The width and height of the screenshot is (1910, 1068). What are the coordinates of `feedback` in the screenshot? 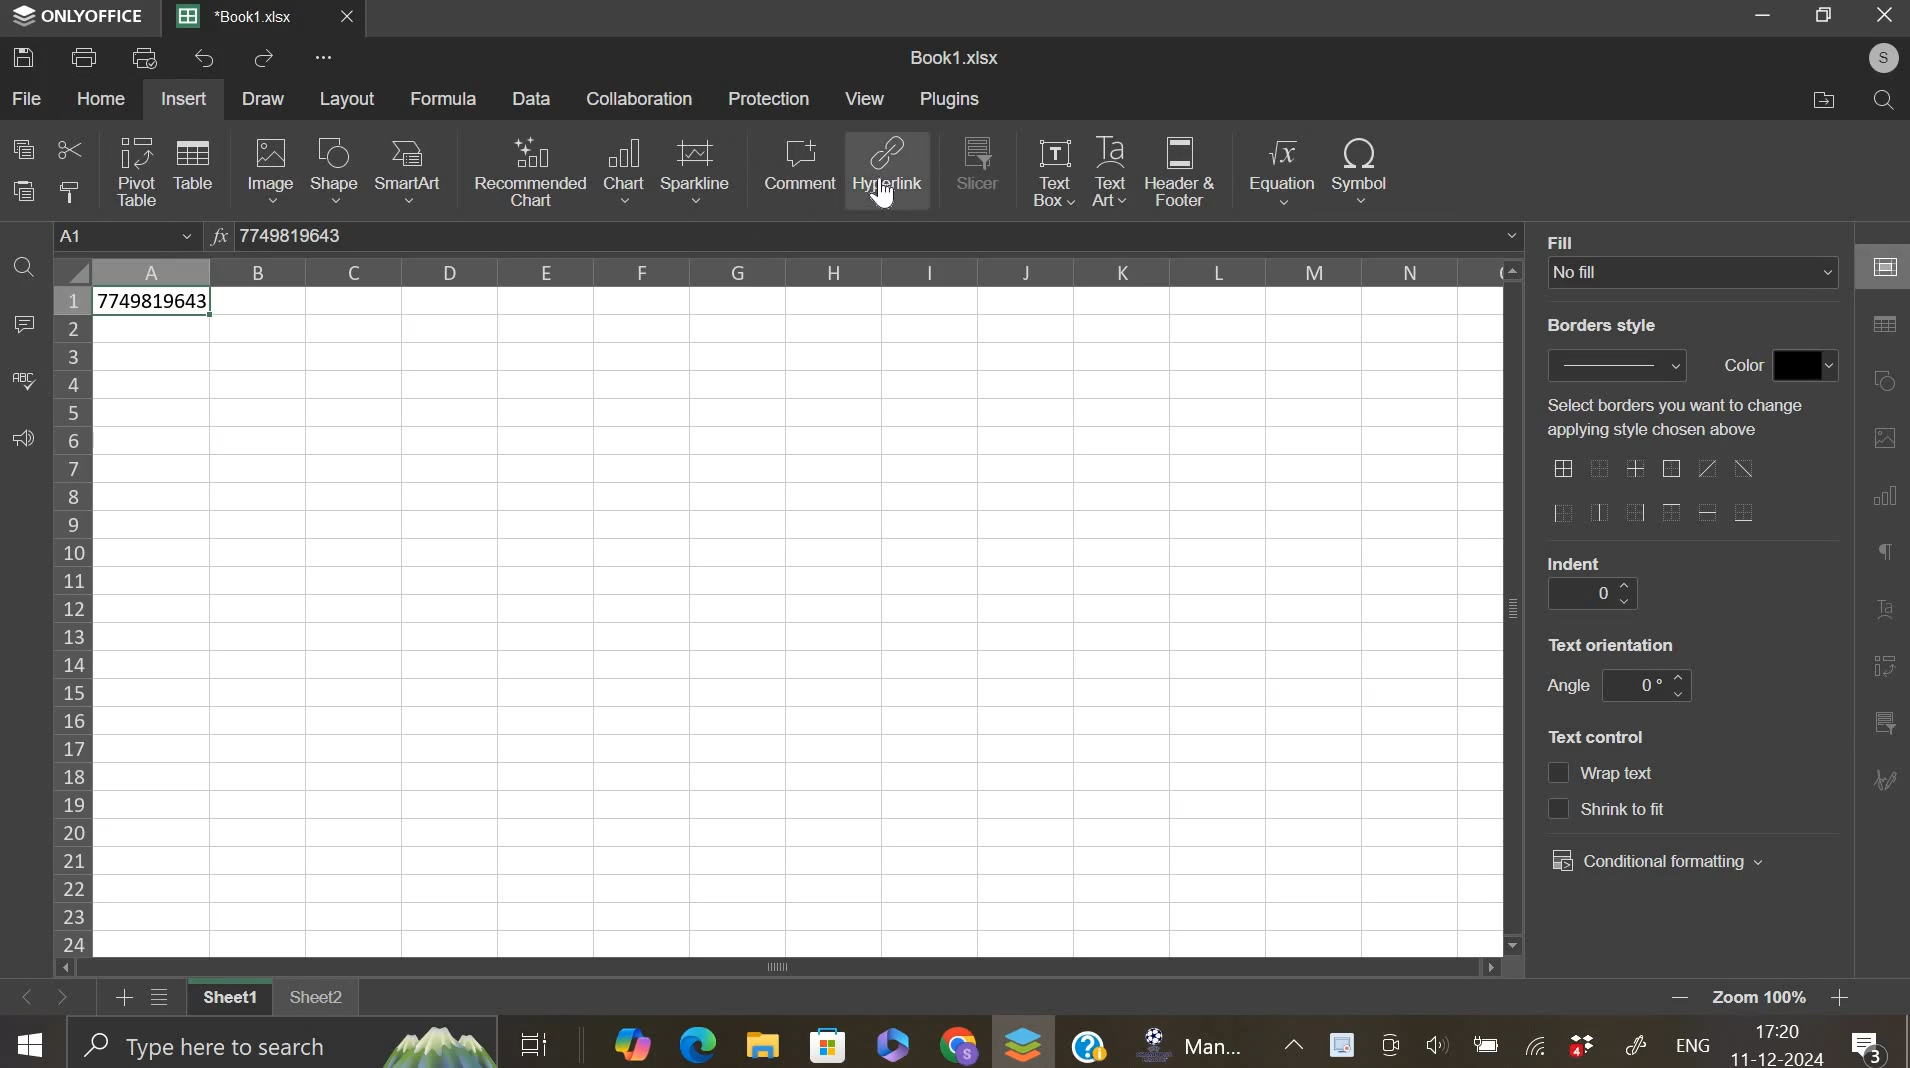 It's located at (22, 439).